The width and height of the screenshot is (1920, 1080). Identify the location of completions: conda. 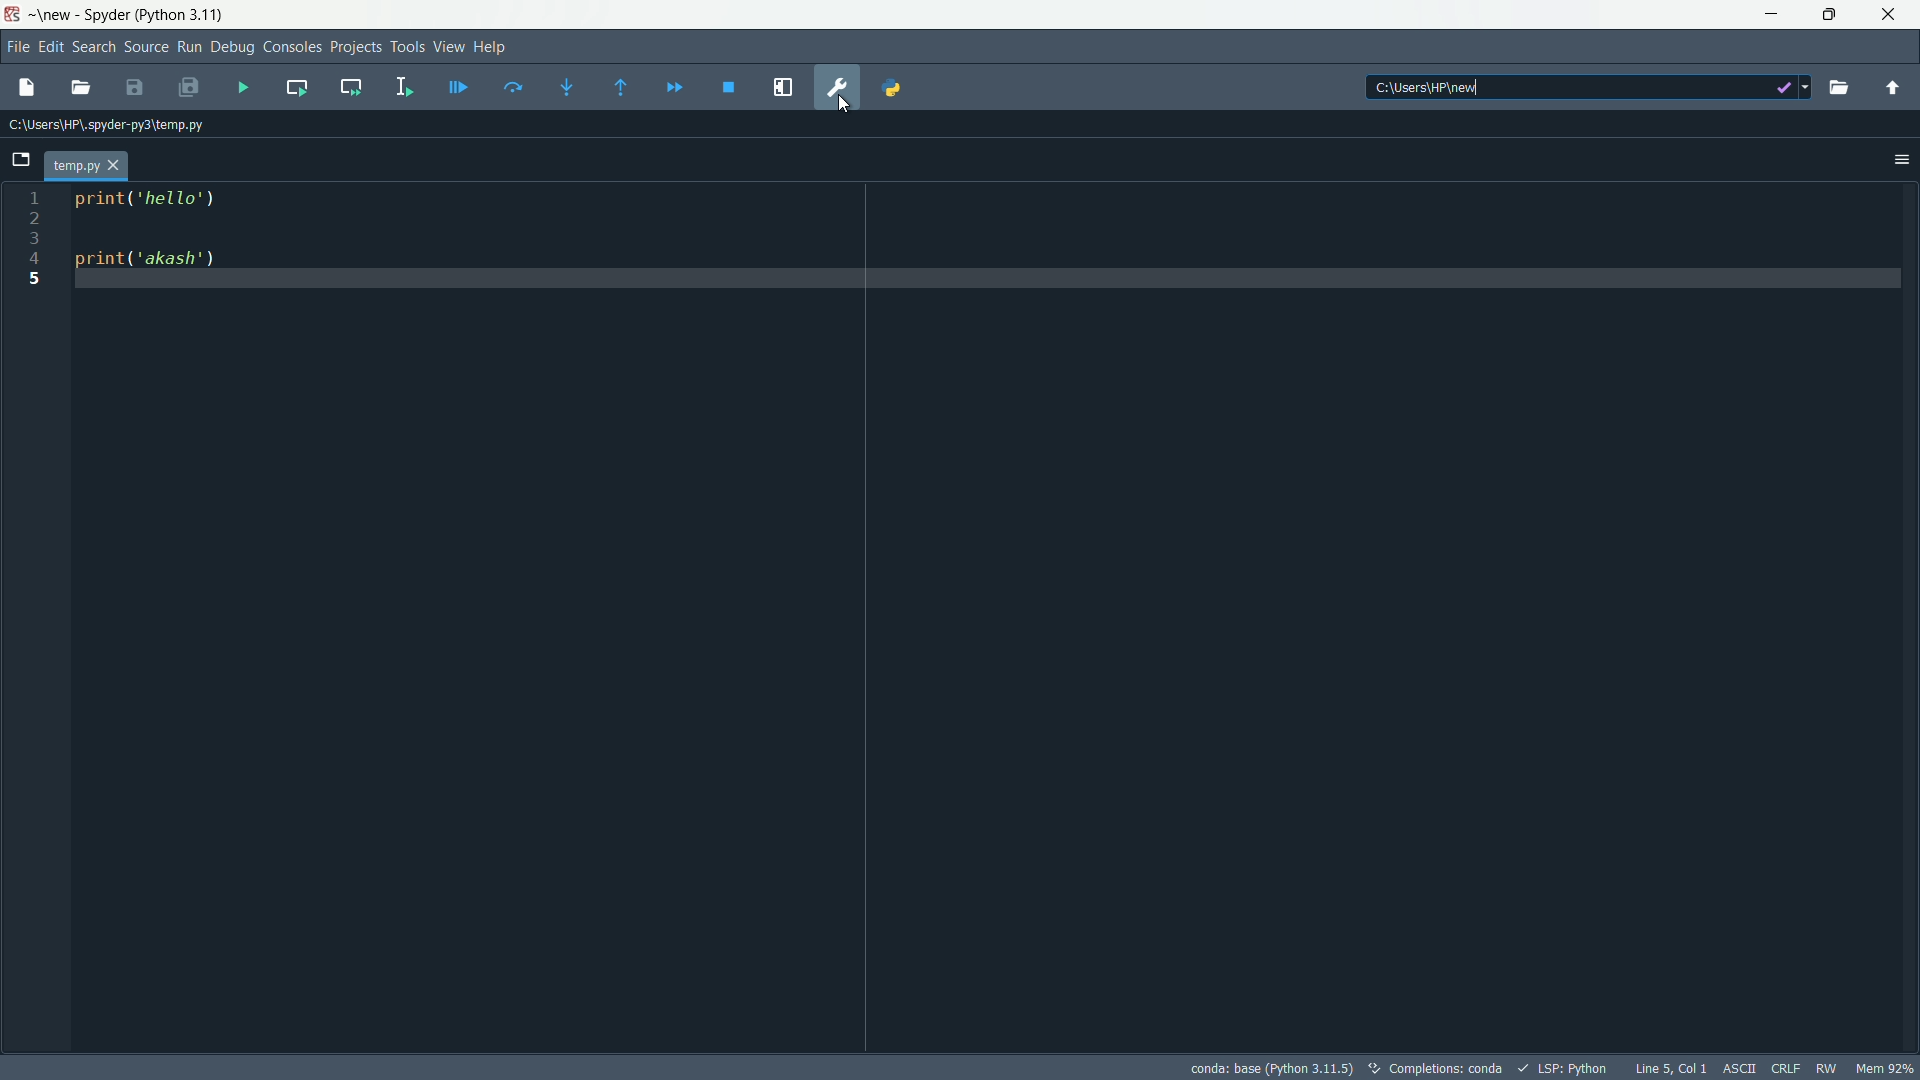
(1436, 1068).